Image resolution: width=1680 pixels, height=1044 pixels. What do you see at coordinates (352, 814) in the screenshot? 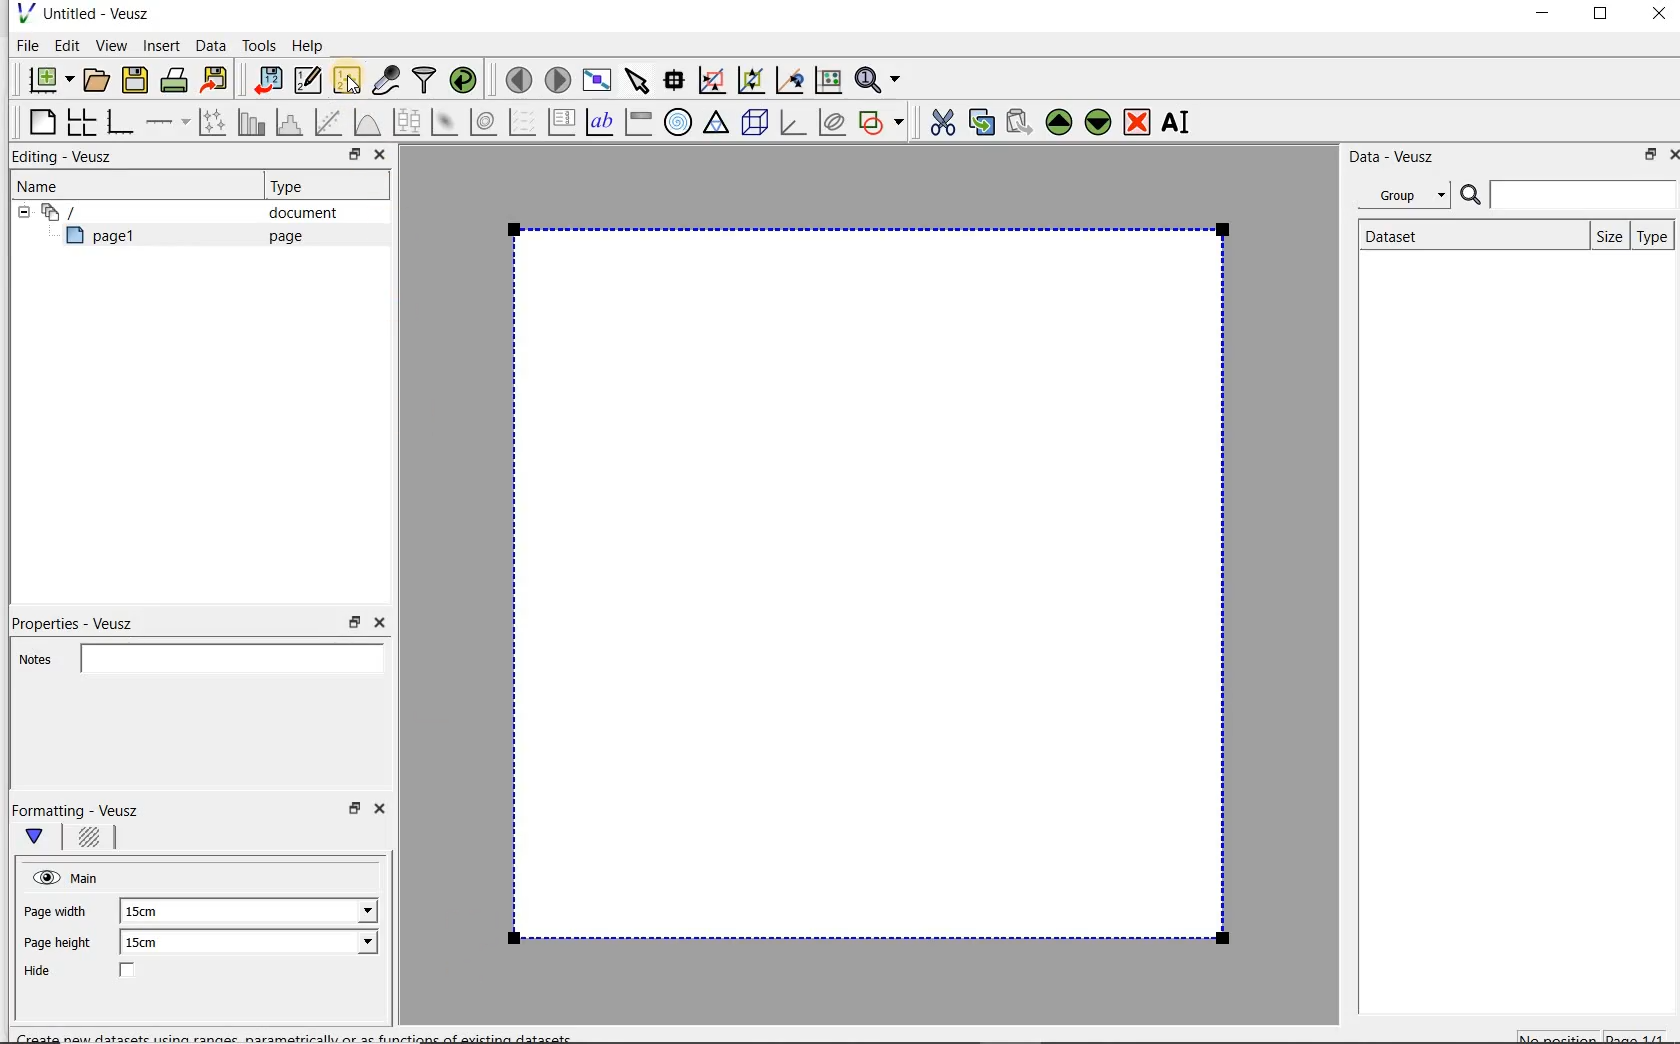
I see `restore down` at bounding box center [352, 814].